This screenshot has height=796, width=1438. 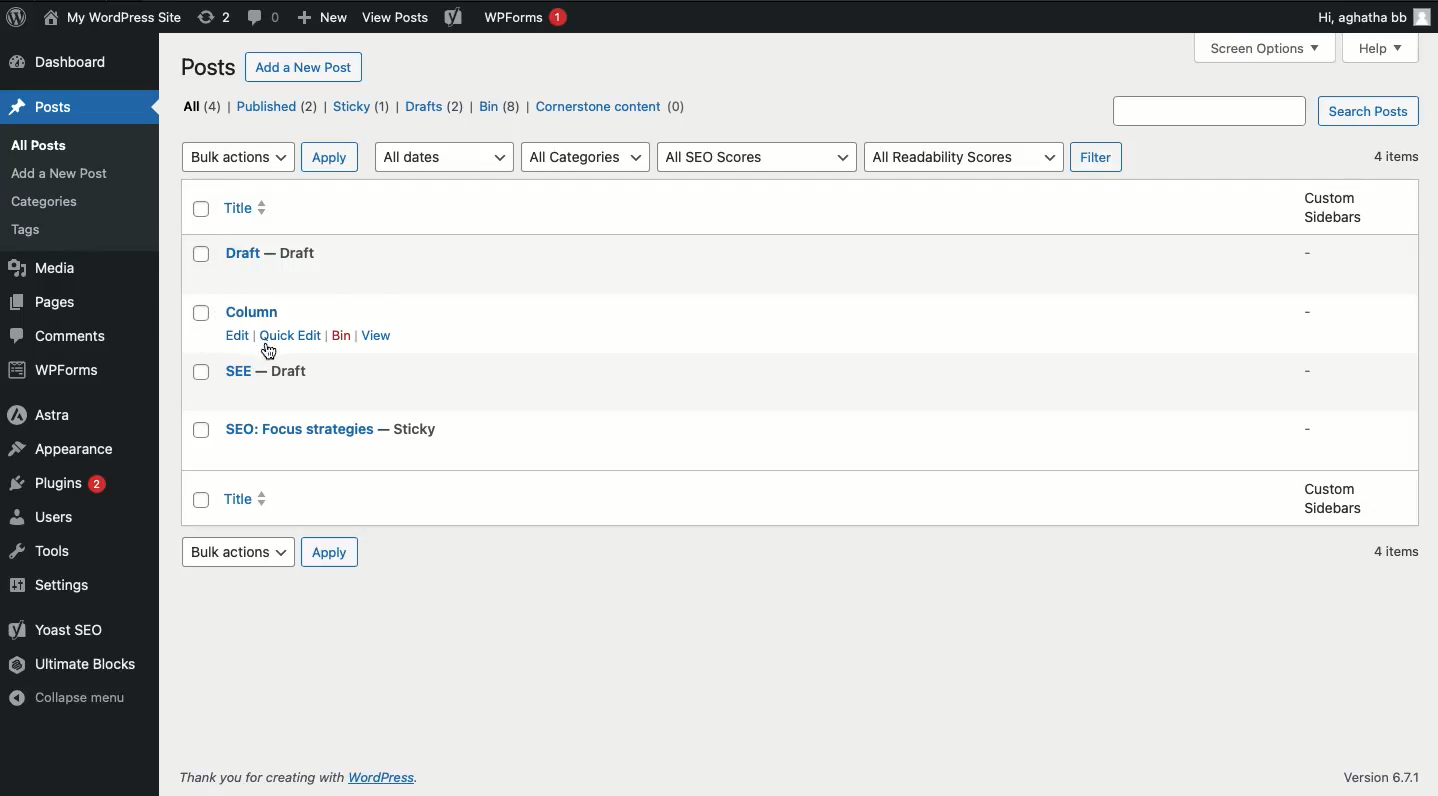 What do you see at coordinates (44, 519) in the screenshot?
I see `Users` at bounding box center [44, 519].